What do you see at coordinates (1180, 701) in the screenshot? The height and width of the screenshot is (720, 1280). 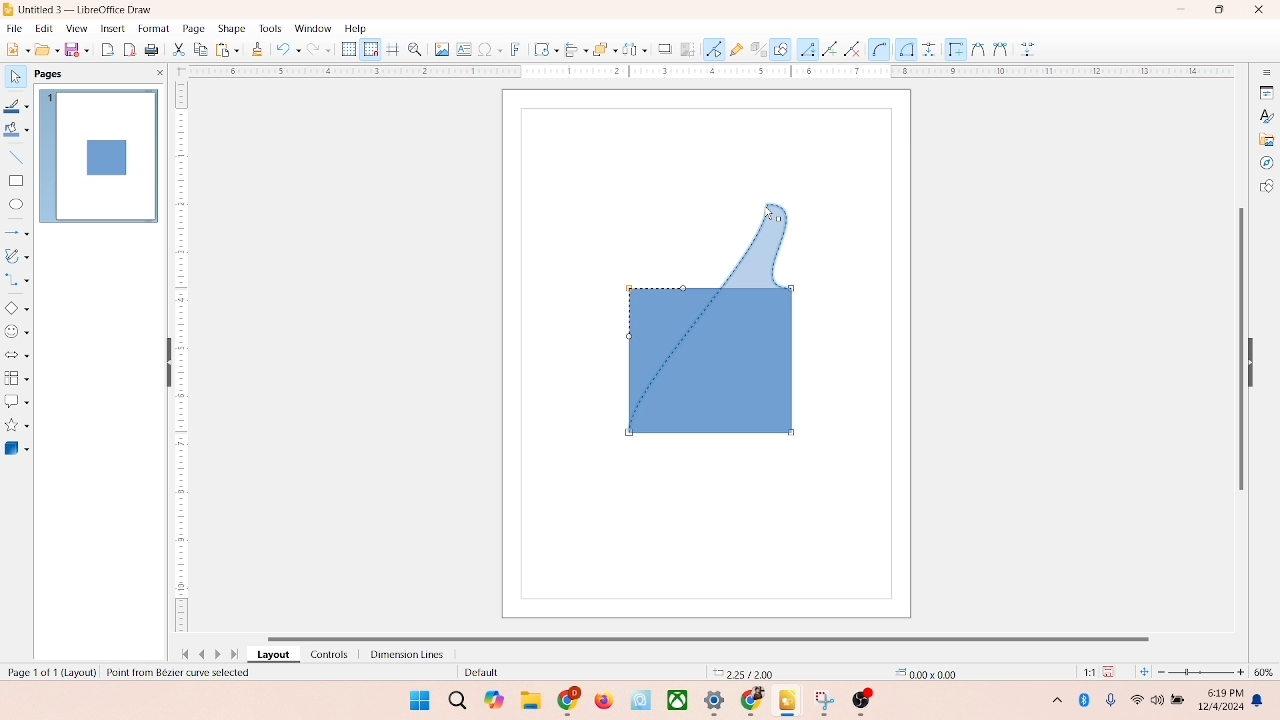 I see `battery` at bounding box center [1180, 701].